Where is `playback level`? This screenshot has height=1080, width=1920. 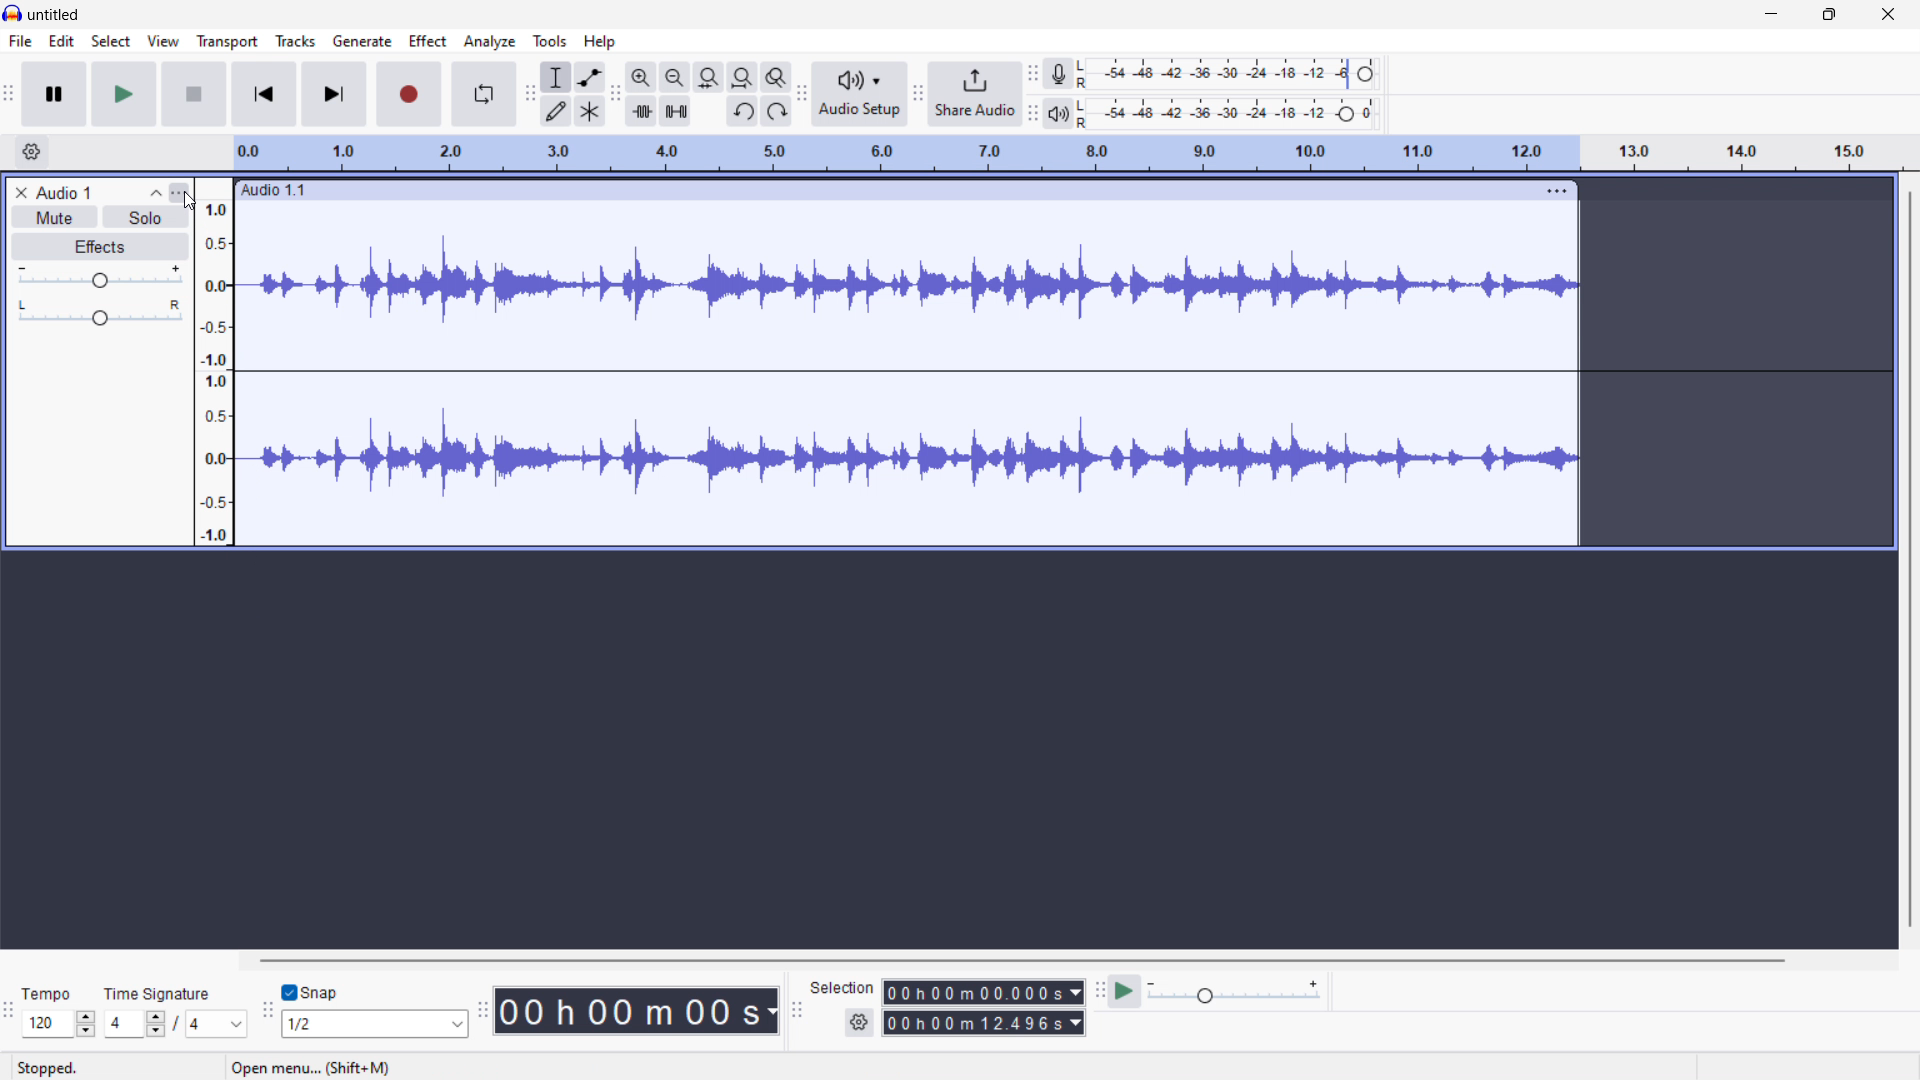
playback level is located at coordinates (1225, 113).